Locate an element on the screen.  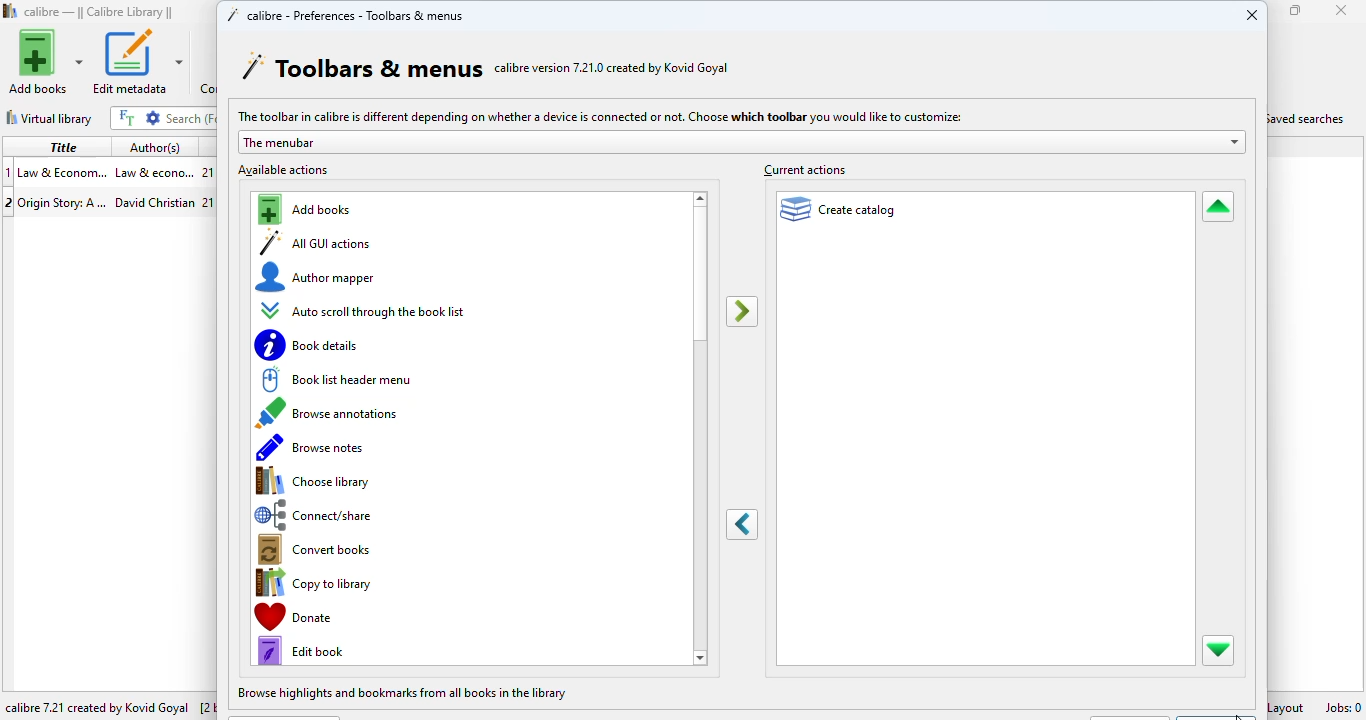
saved searches is located at coordinates (1309, 117).